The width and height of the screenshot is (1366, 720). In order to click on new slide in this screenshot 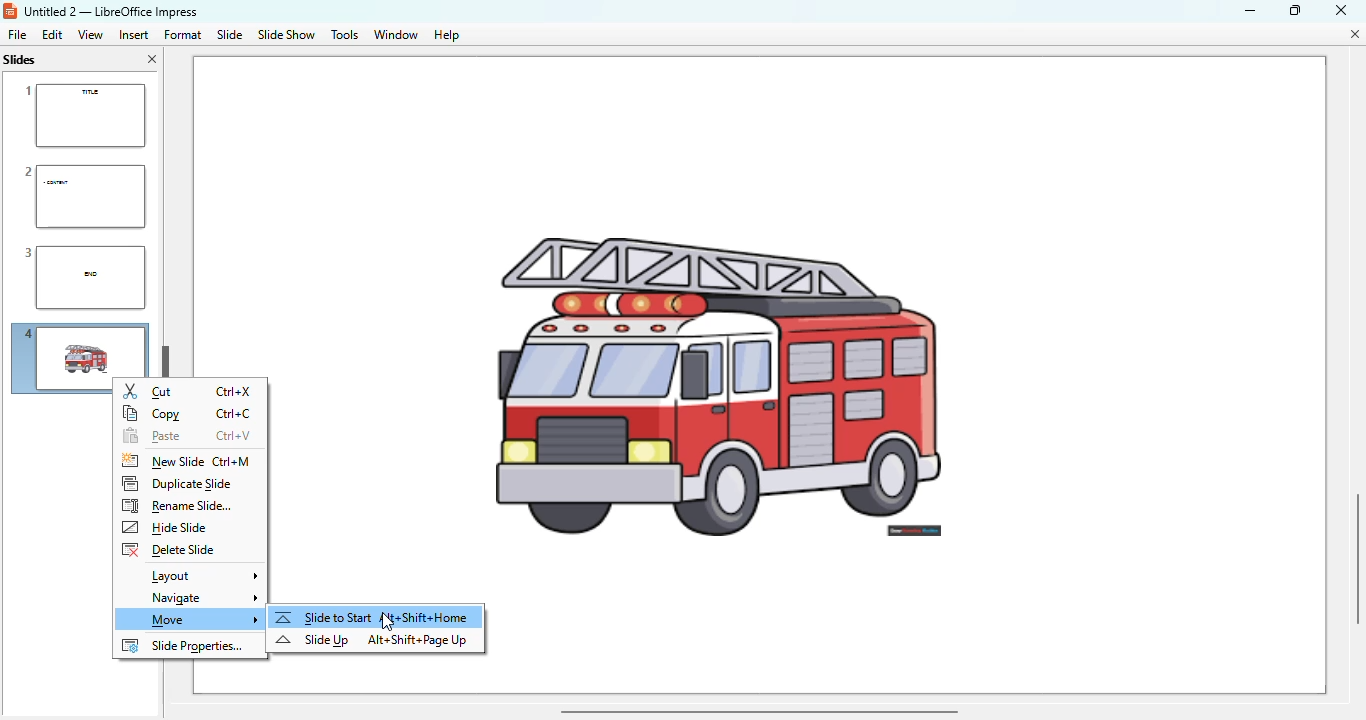, I will do `click(161, 461)`.